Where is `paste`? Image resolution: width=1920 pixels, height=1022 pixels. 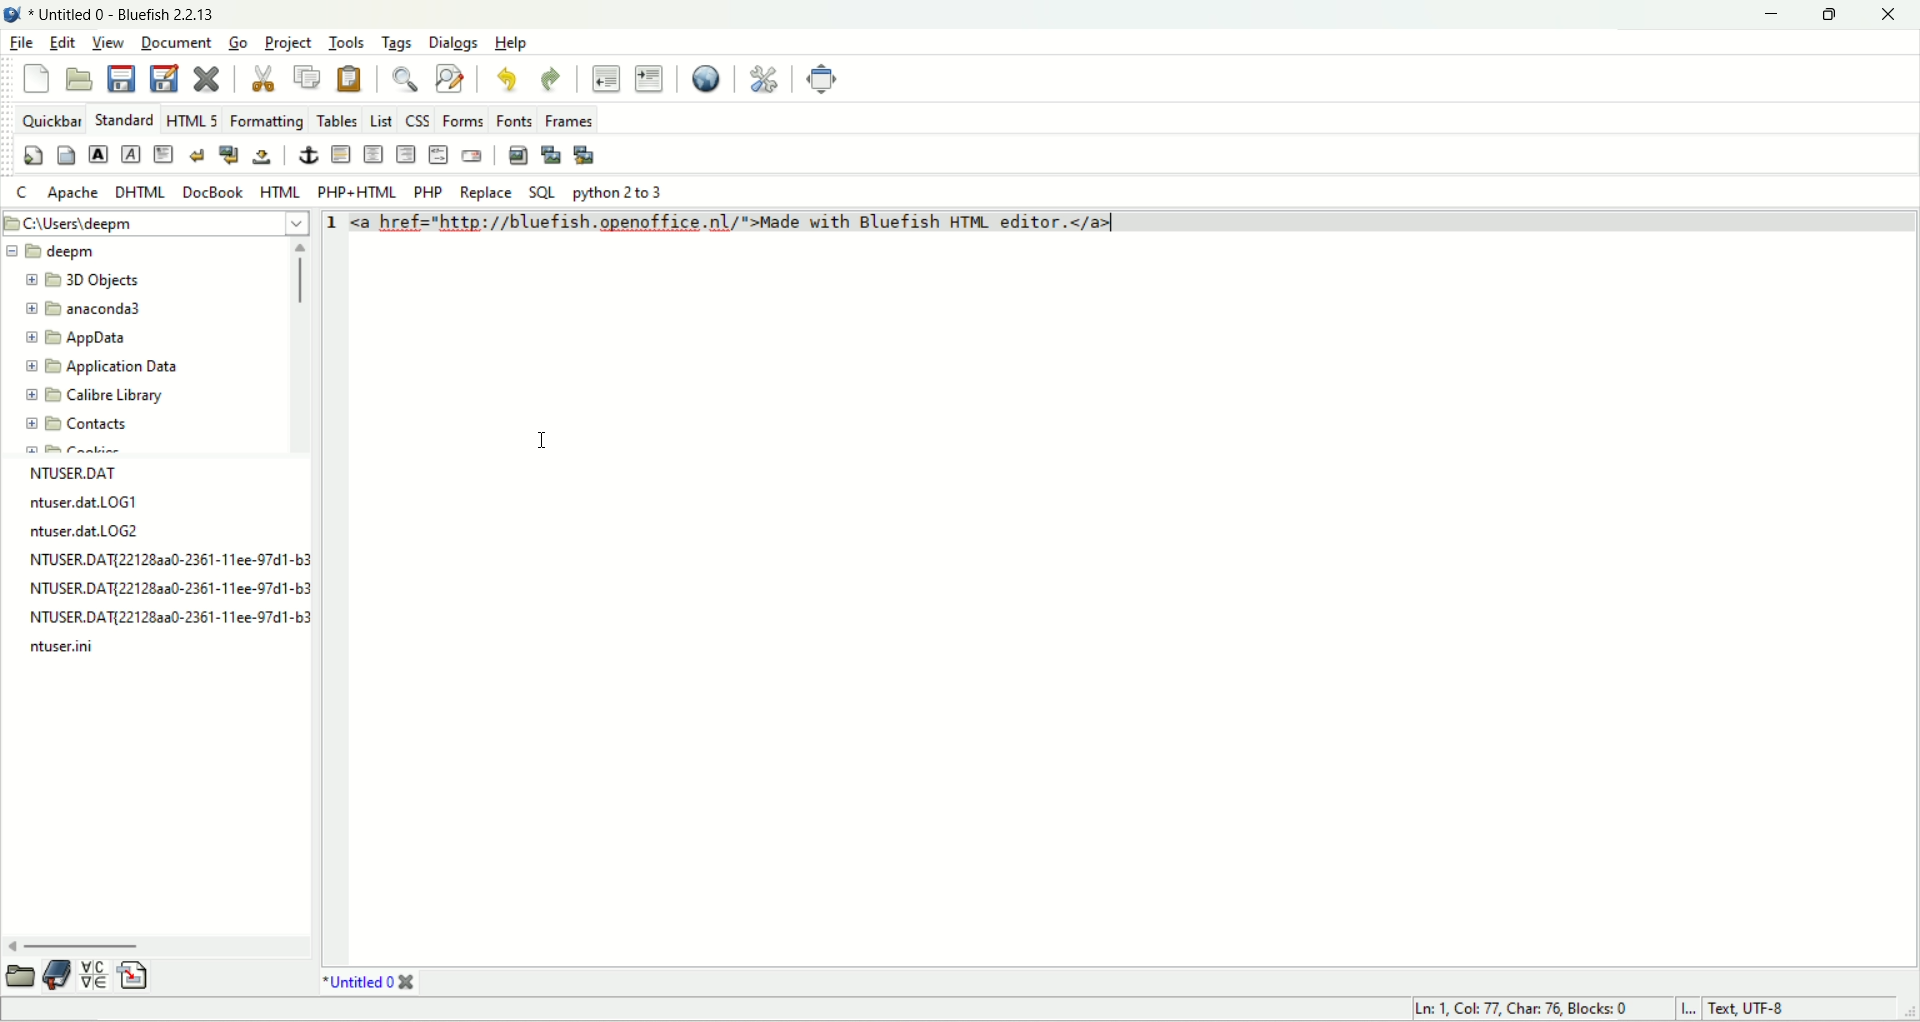 paste is located at coordinates (344, 79).